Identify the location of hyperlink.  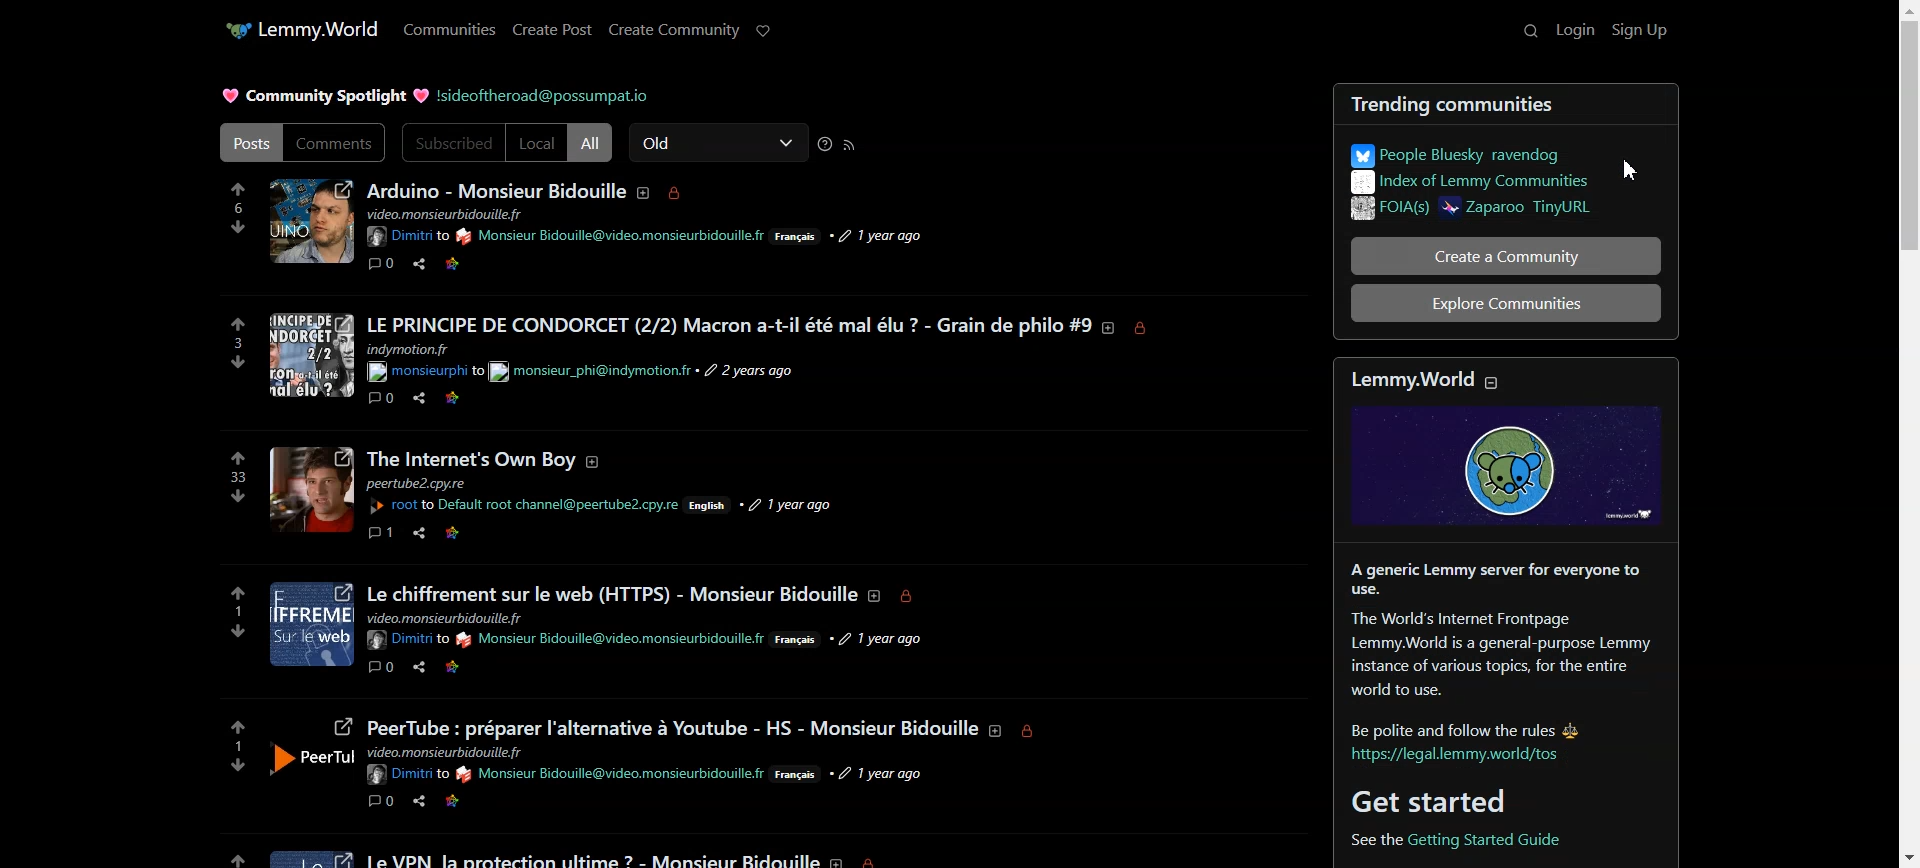
(561, 504).